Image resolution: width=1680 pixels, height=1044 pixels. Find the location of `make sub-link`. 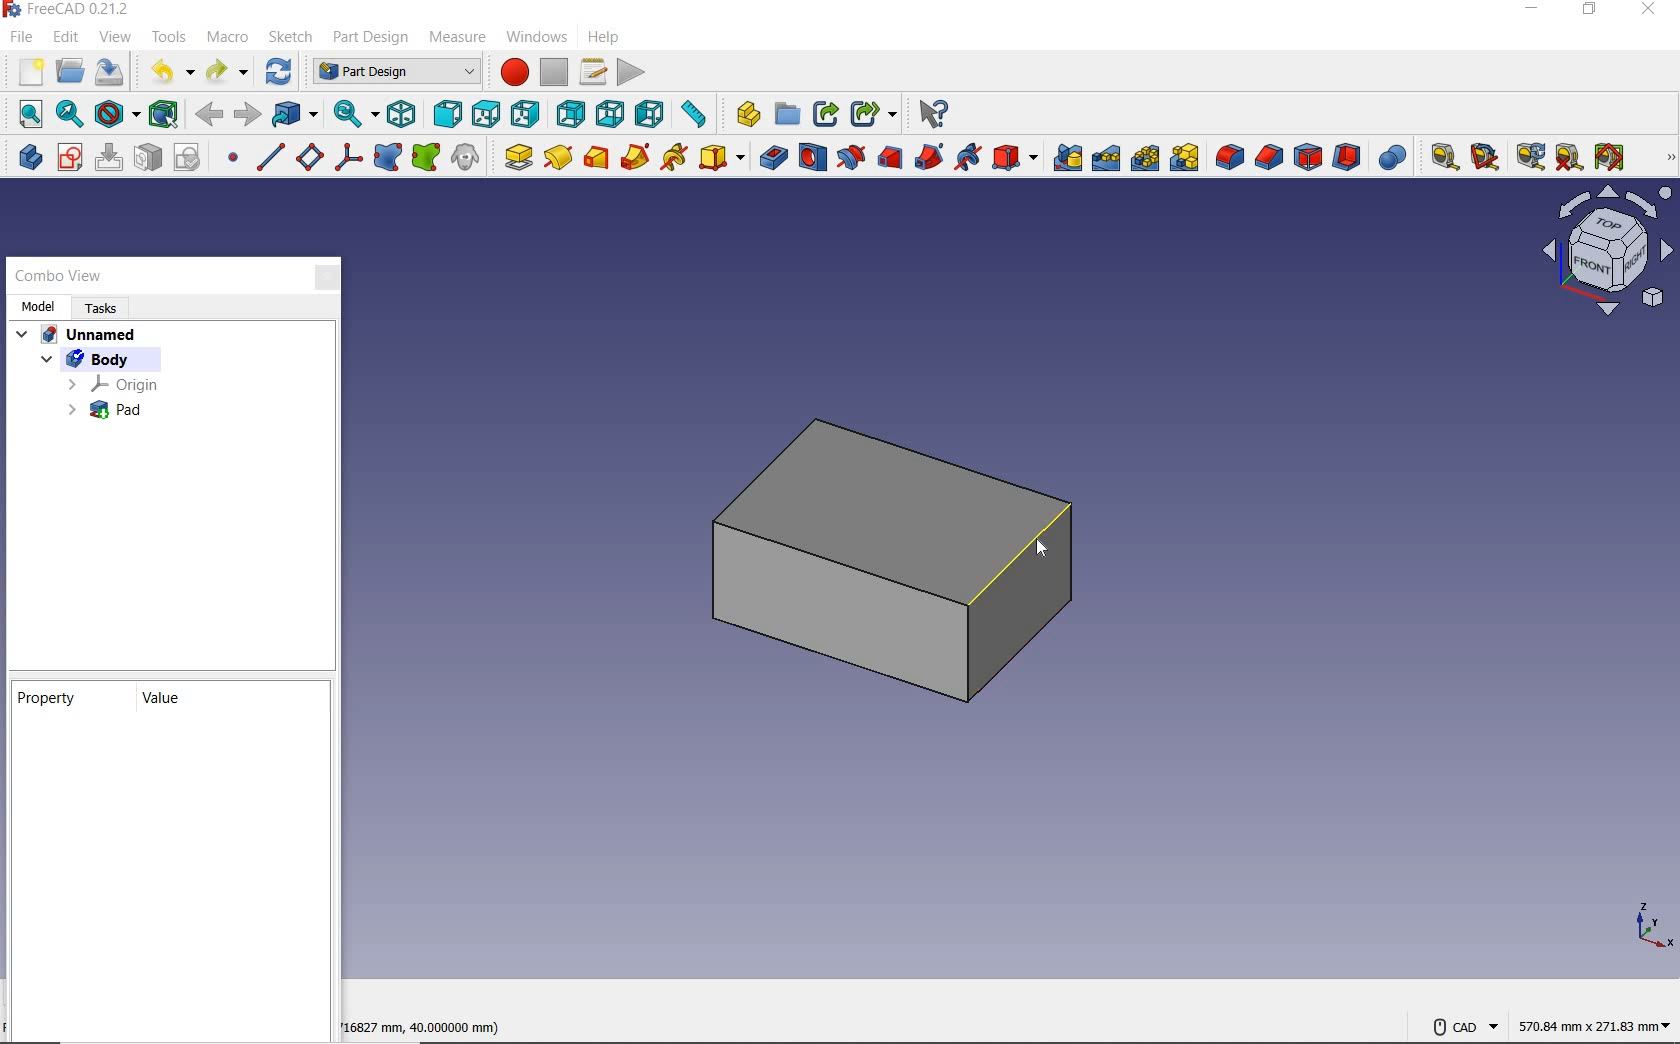

make sub-link is located at coordinates (873, 113).